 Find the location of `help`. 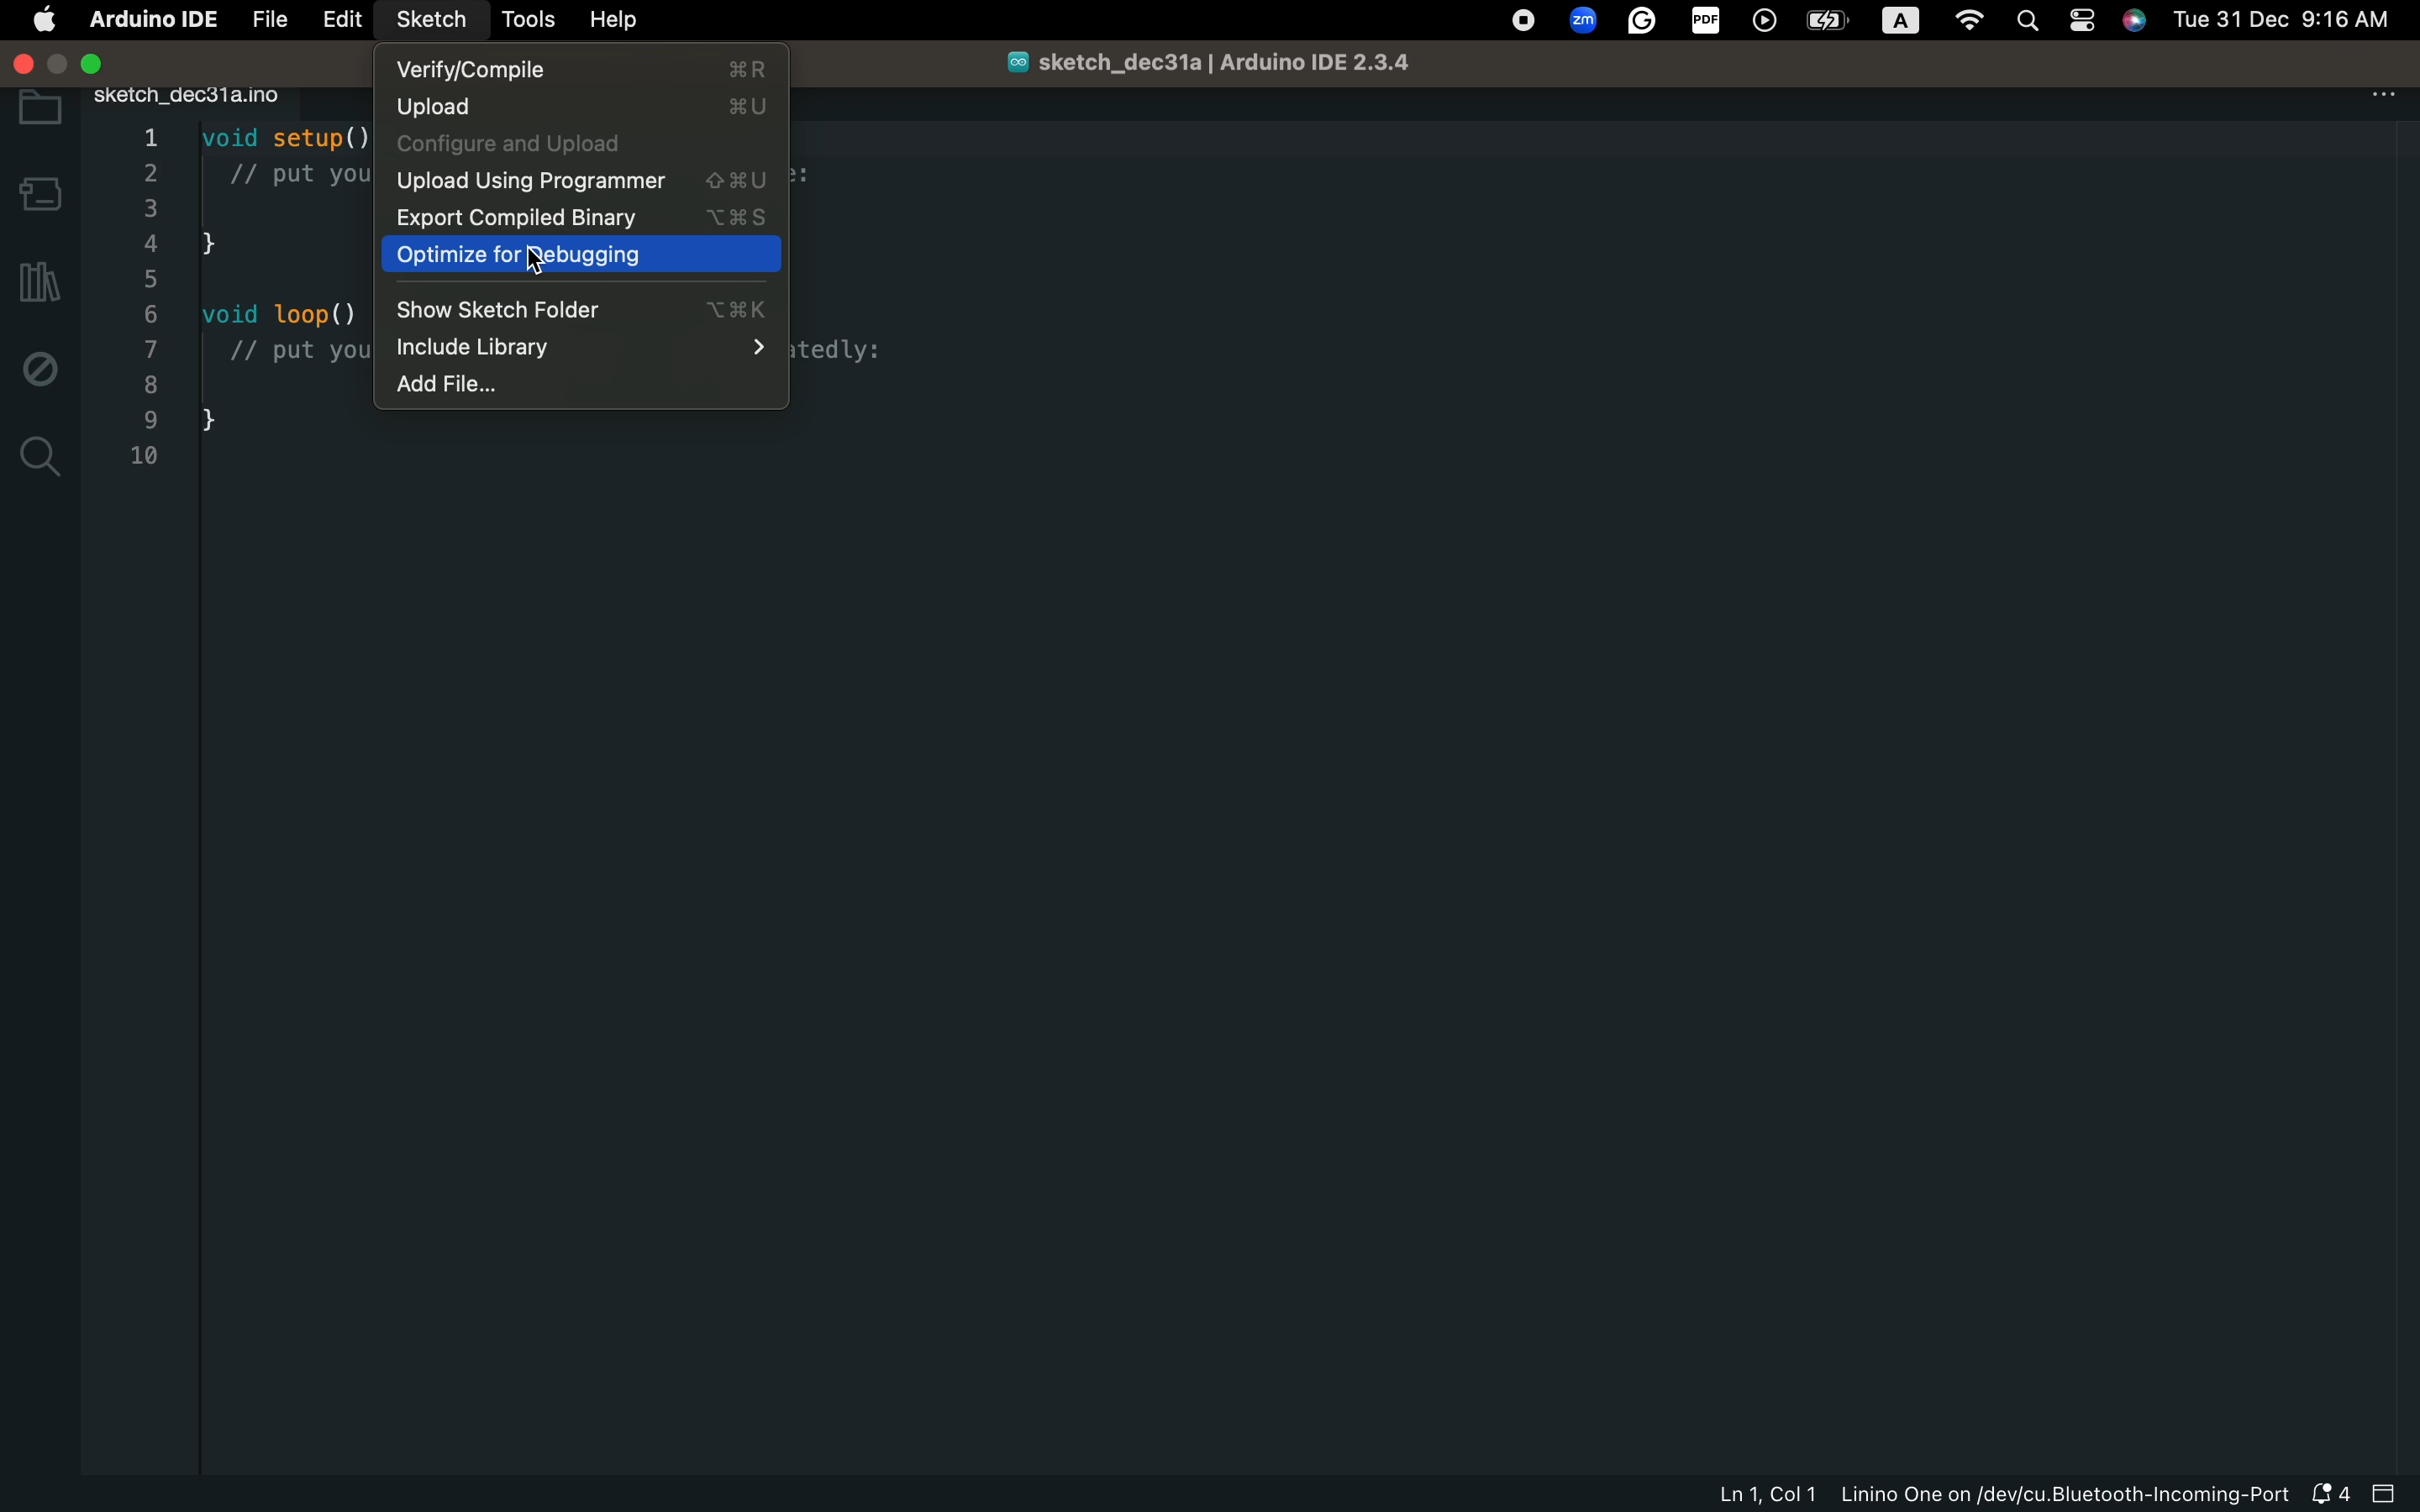

help is located at coordinates (628, 23).